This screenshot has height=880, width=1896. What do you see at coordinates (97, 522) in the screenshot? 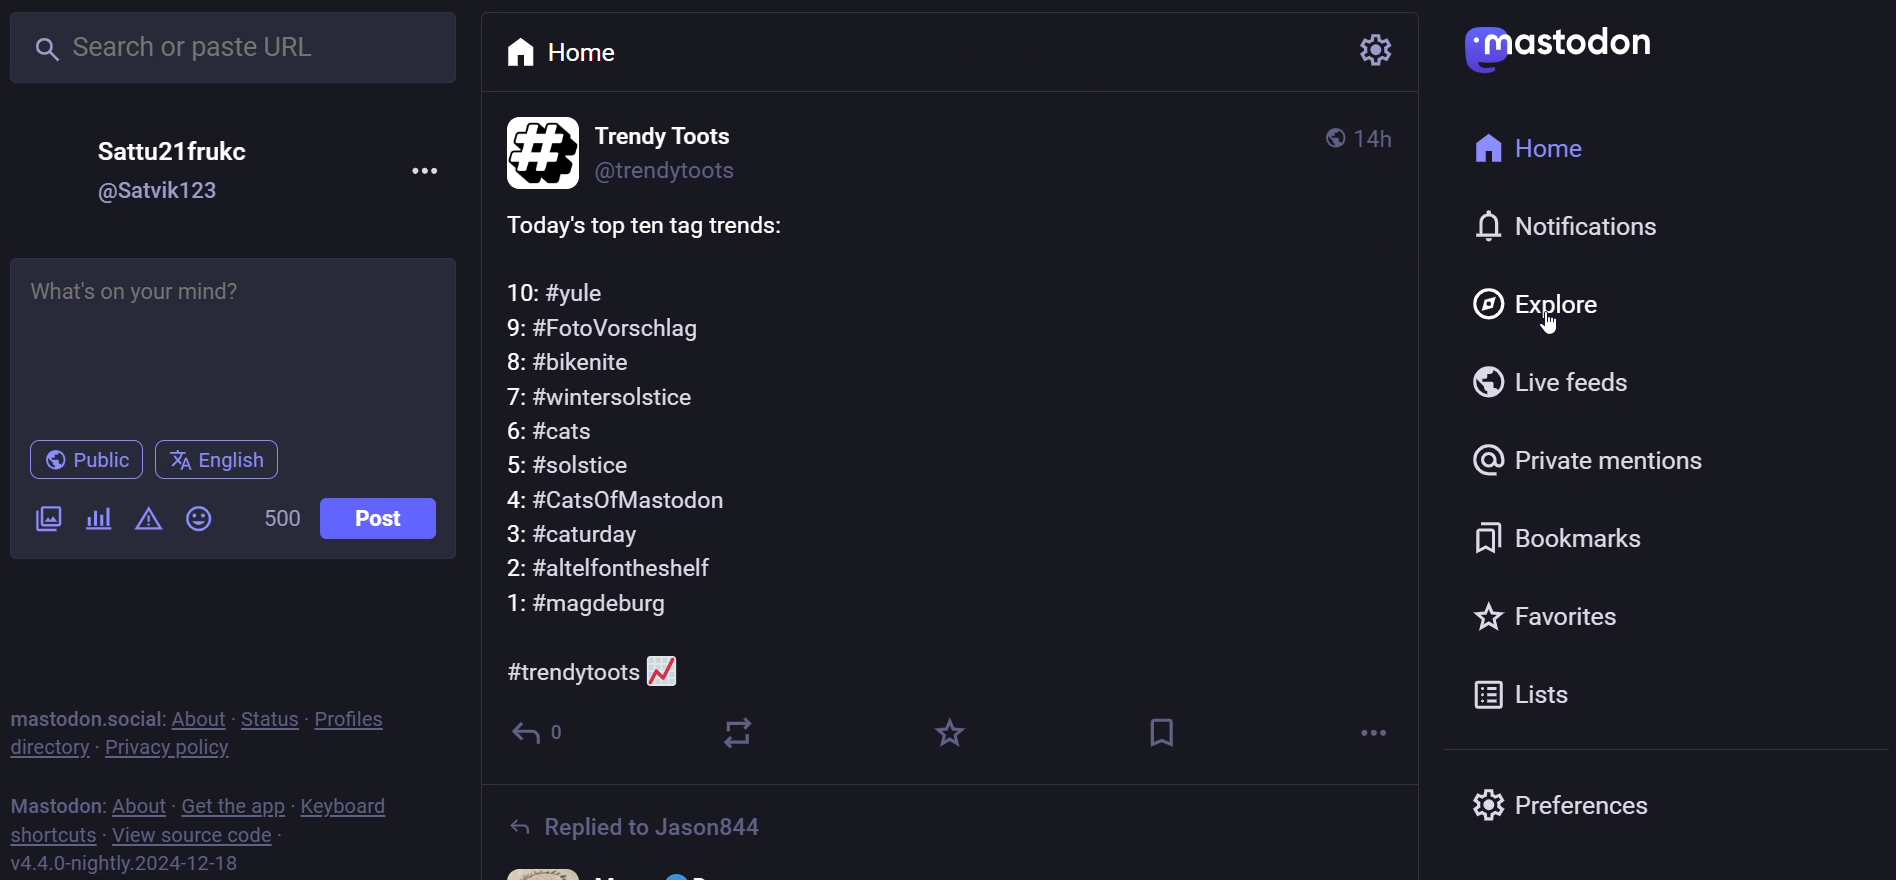
I see `poll` at bounding box center [97, 522].